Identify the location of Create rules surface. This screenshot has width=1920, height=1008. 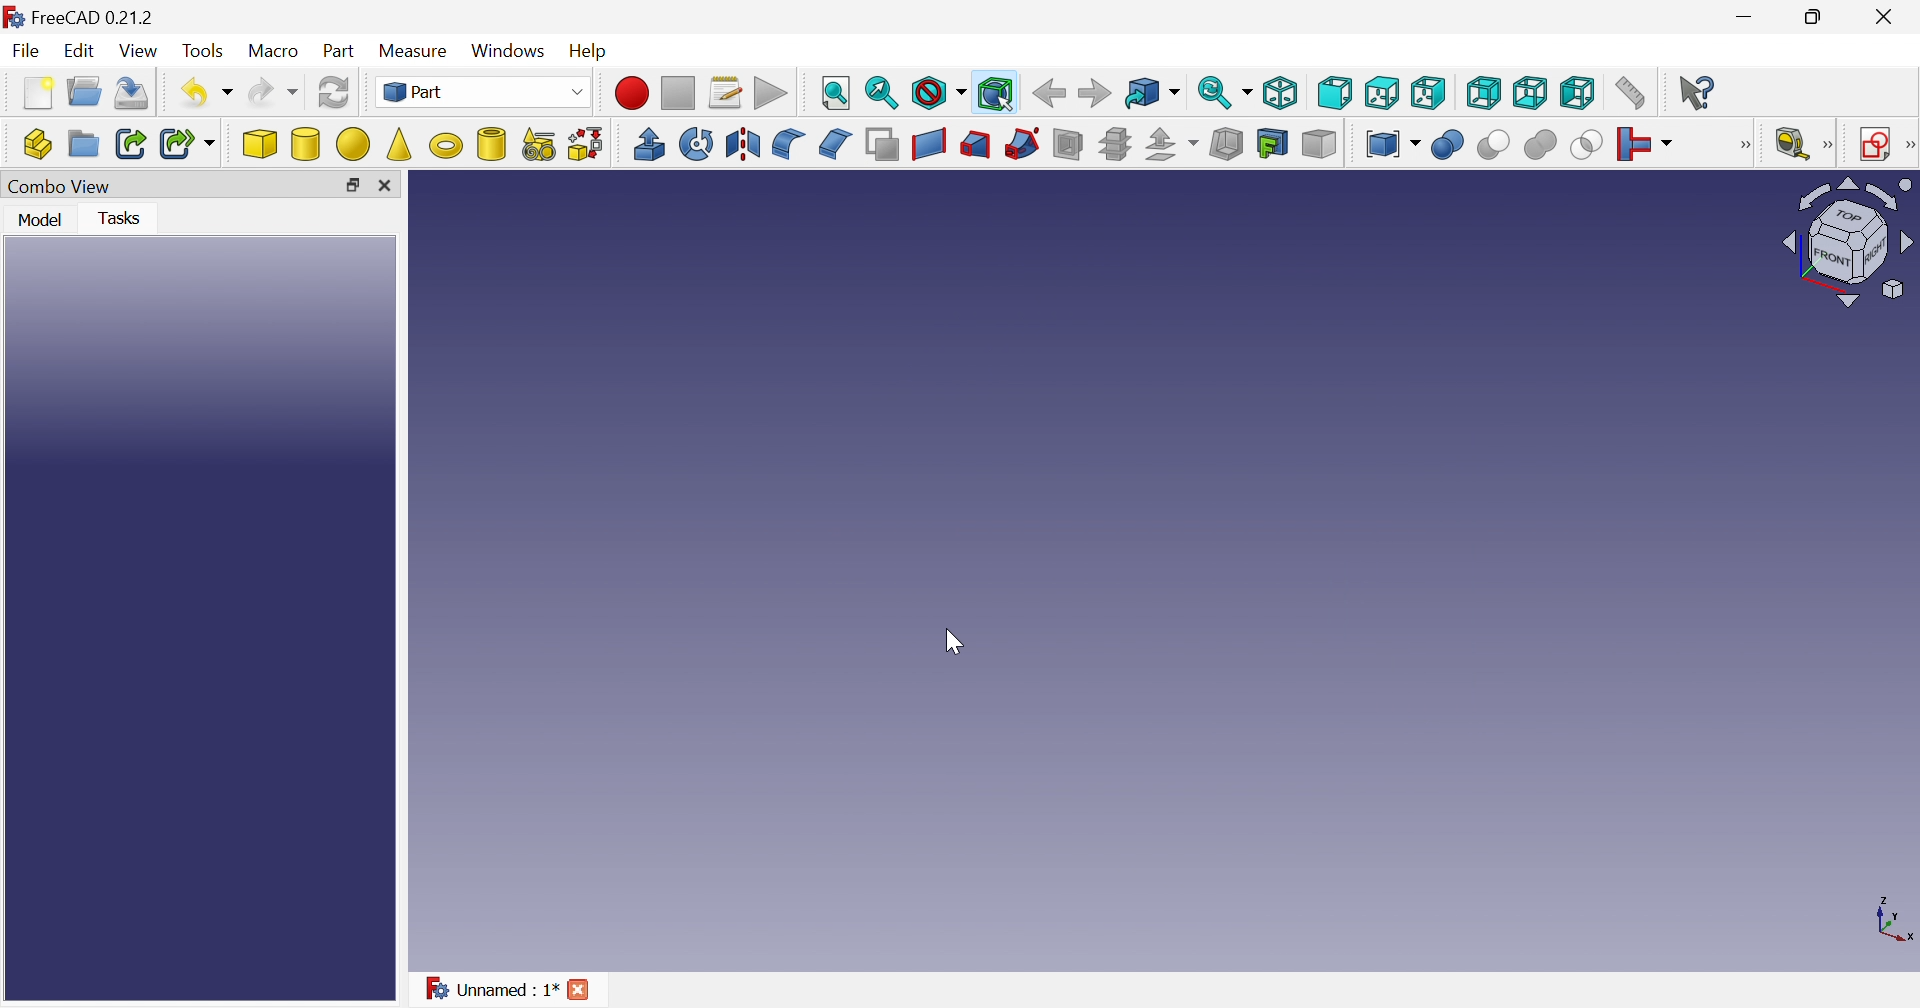
(928, 144).